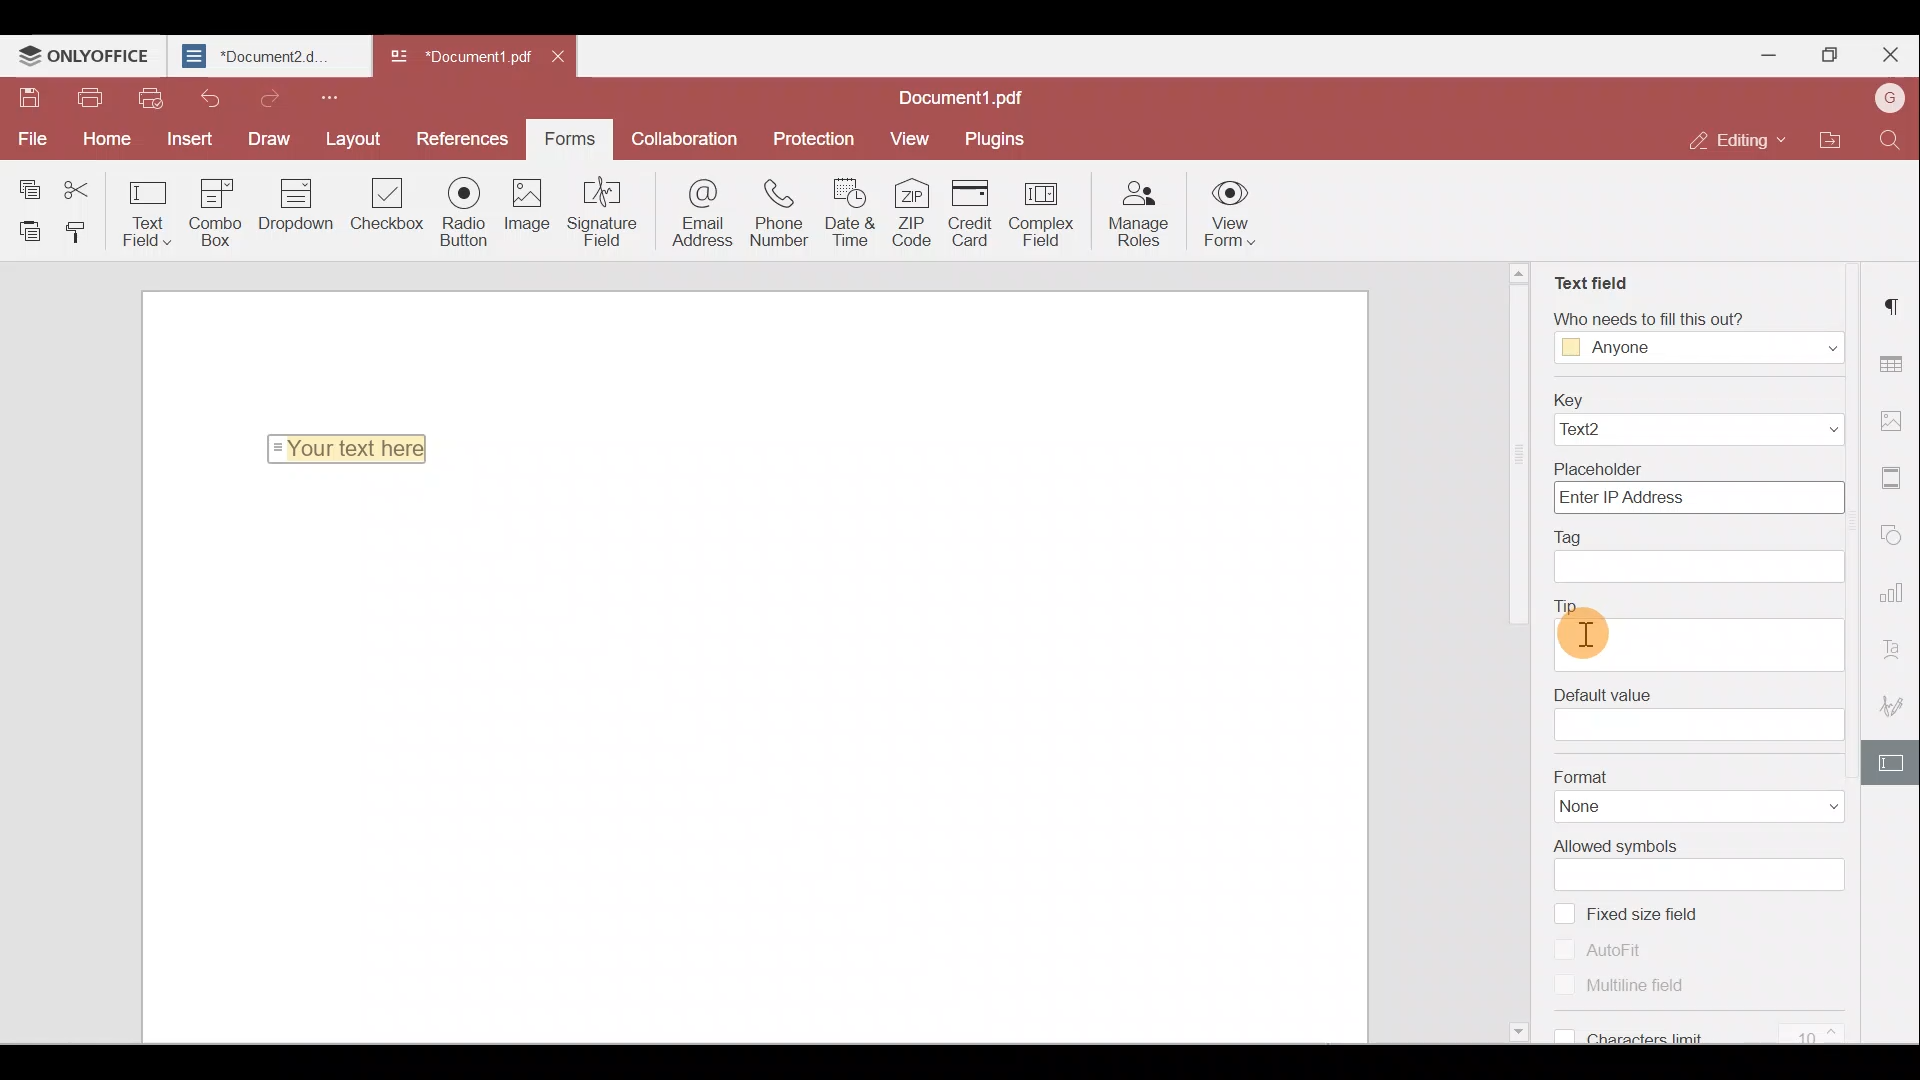  What do you see at coordinates (26, 96) in the screenshot?
I see `Save` at bounding box center [26, 96].